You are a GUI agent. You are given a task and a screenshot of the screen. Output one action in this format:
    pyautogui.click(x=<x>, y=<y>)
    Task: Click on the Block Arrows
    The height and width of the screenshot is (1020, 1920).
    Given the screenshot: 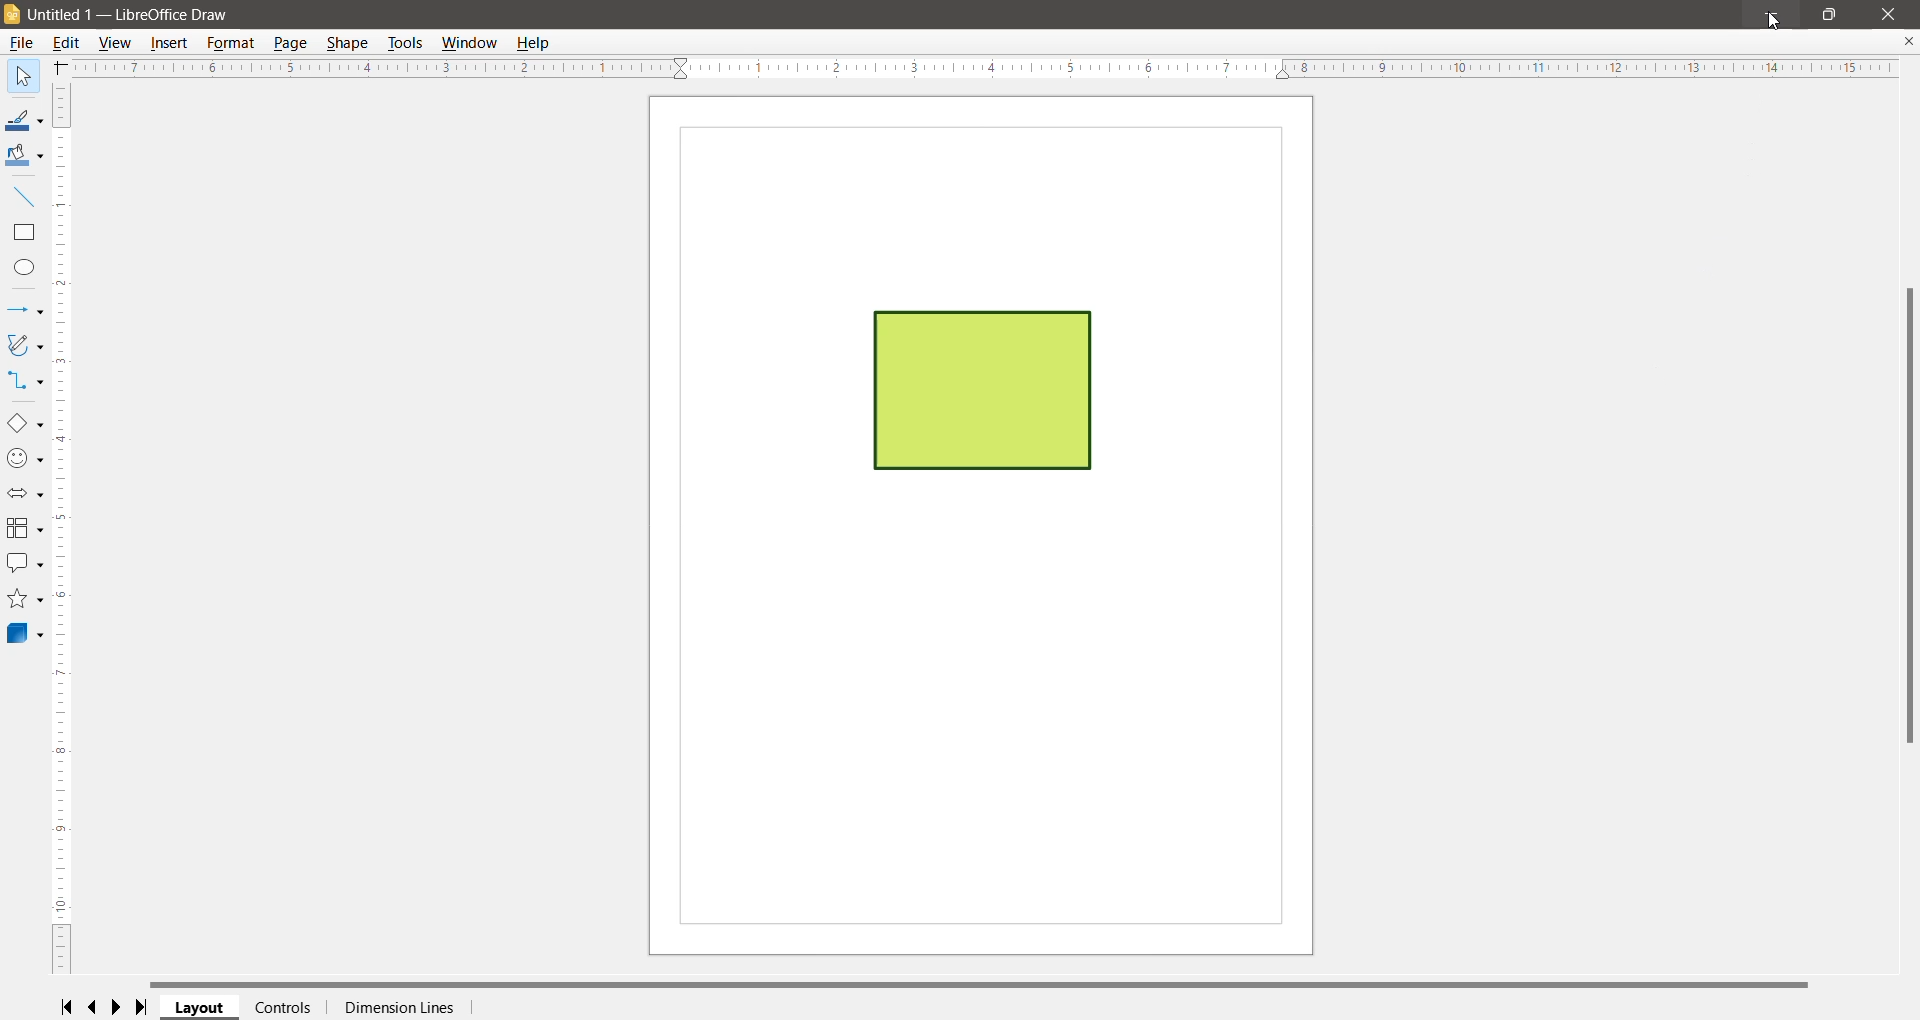 What is the action you would take?
    pyautogui.click(x=23, y=495)
    